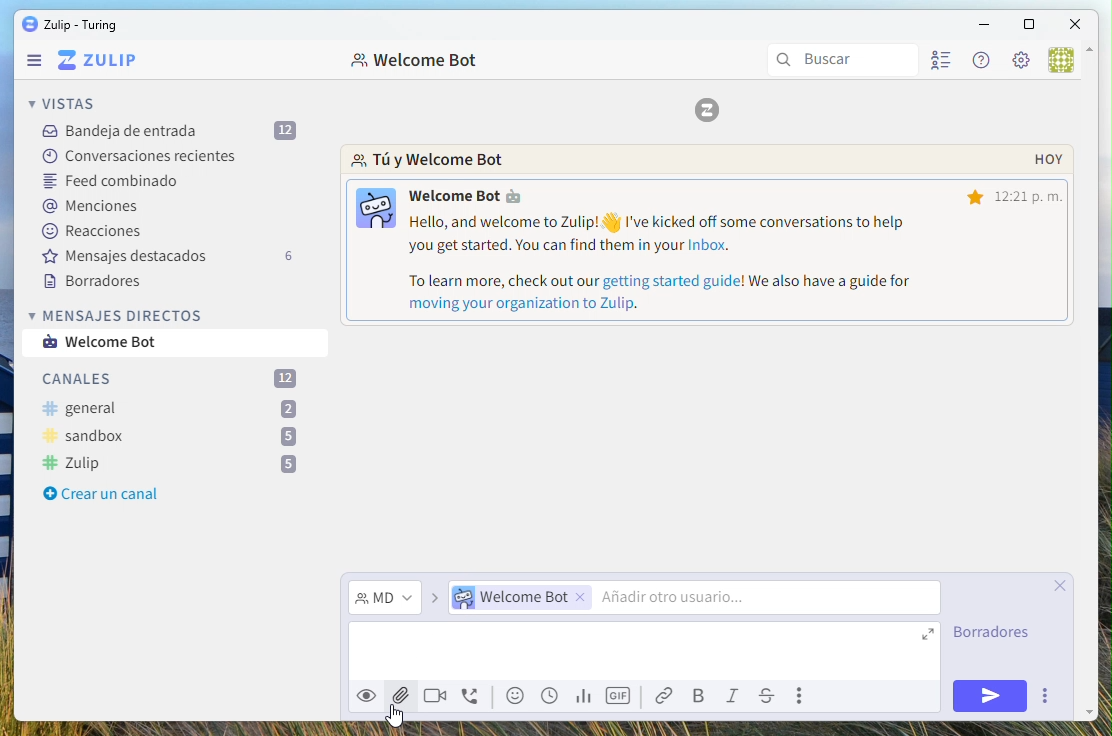 This screenshot has height=736, width=1112. Describe the element at coordinates (701, 697) in the screenshot. I see `bold` at that location.